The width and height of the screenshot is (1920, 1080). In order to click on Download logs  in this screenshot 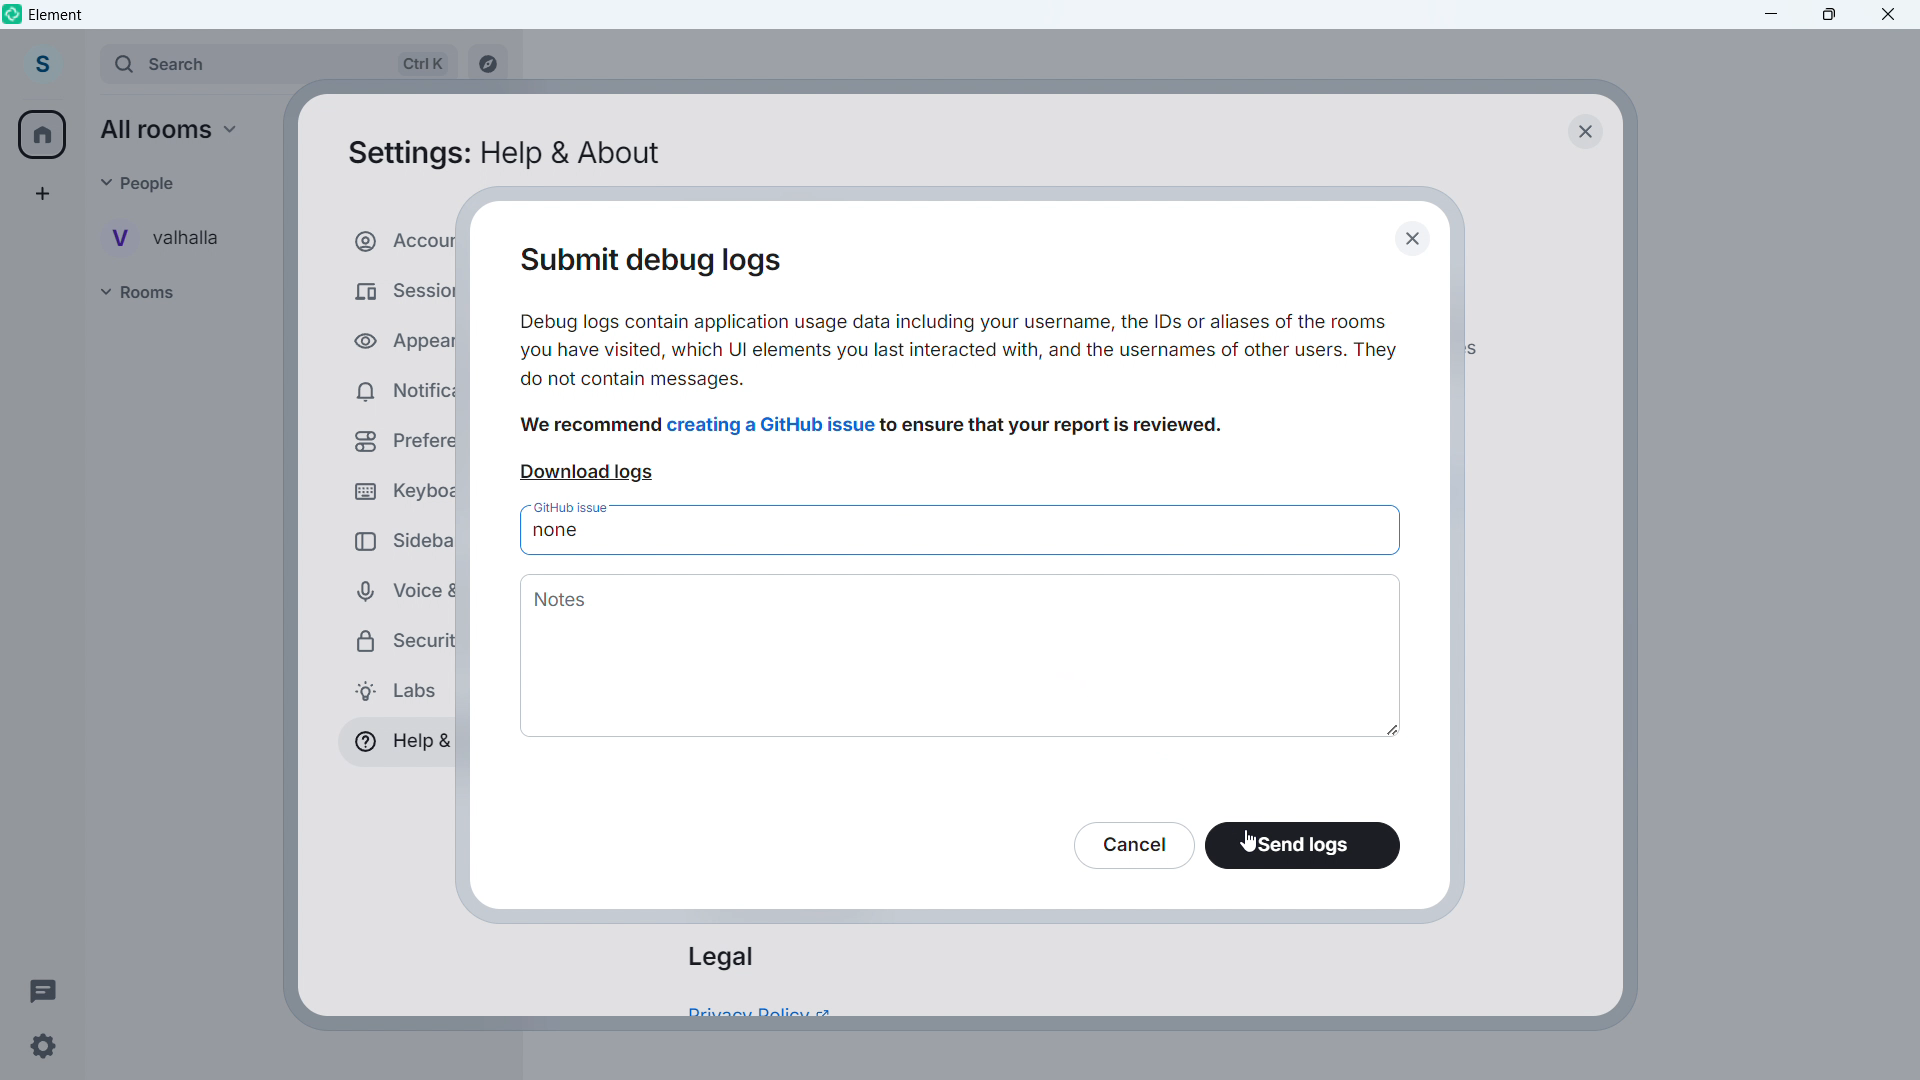, I will do `click(587, 473)`.